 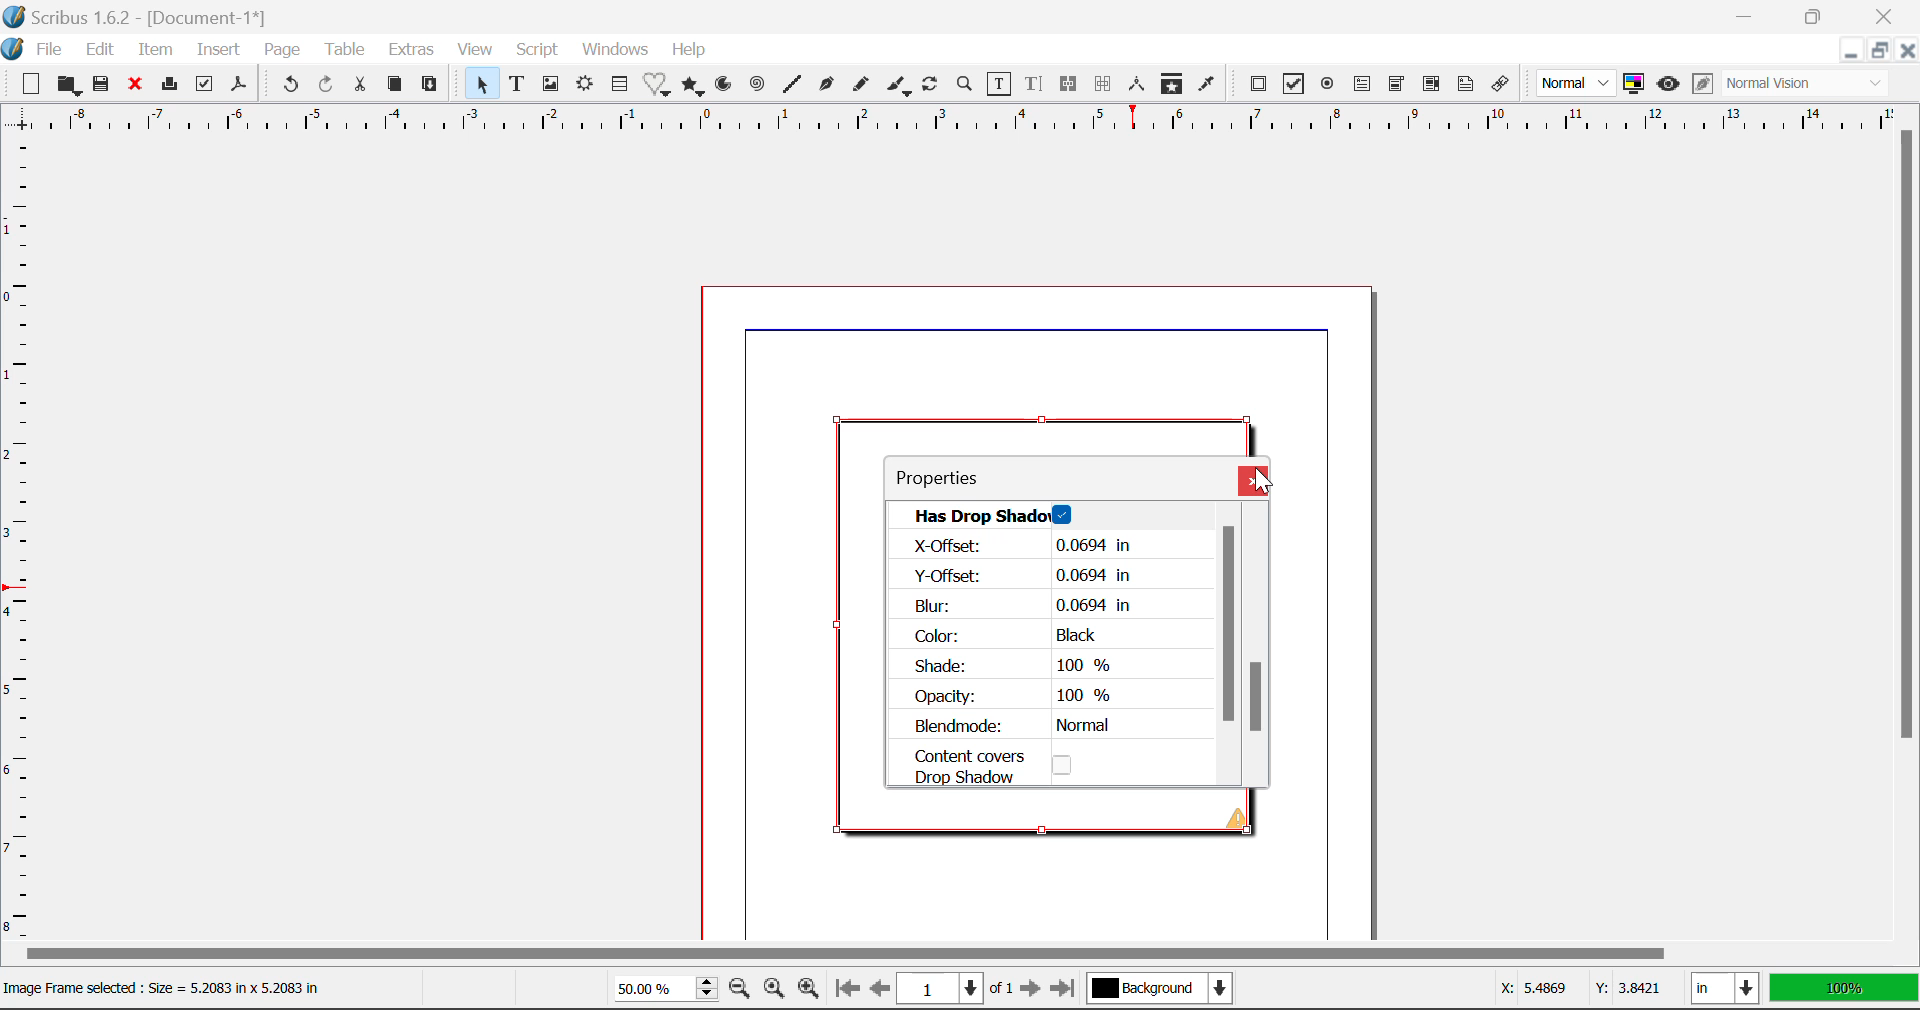 What do you see at coordinates (1364, 87) in the screenshot?
I see `Pdf Text Field` at bounding box center [1364, 87].